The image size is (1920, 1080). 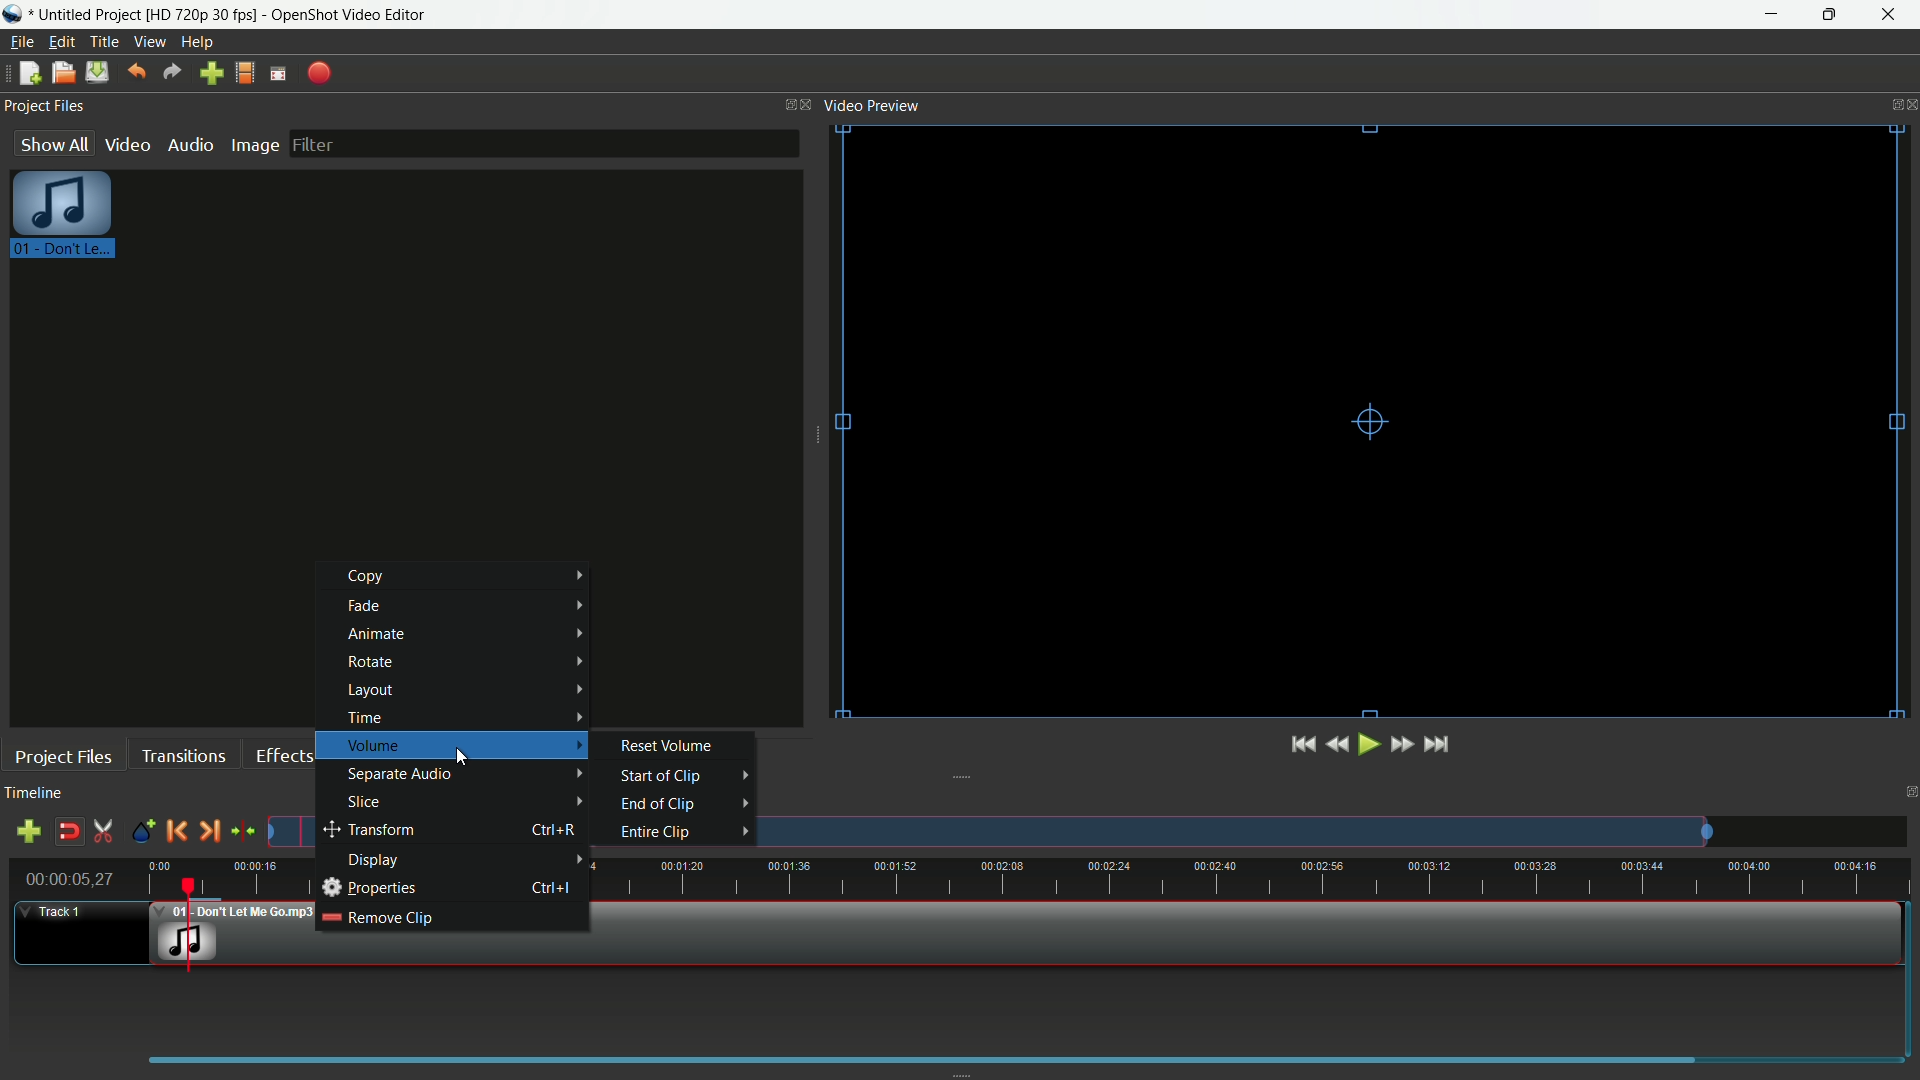 What do you see at coordinates (784, 103) in the screenshot?
I see `change layout` at bounding box center [784, 103].